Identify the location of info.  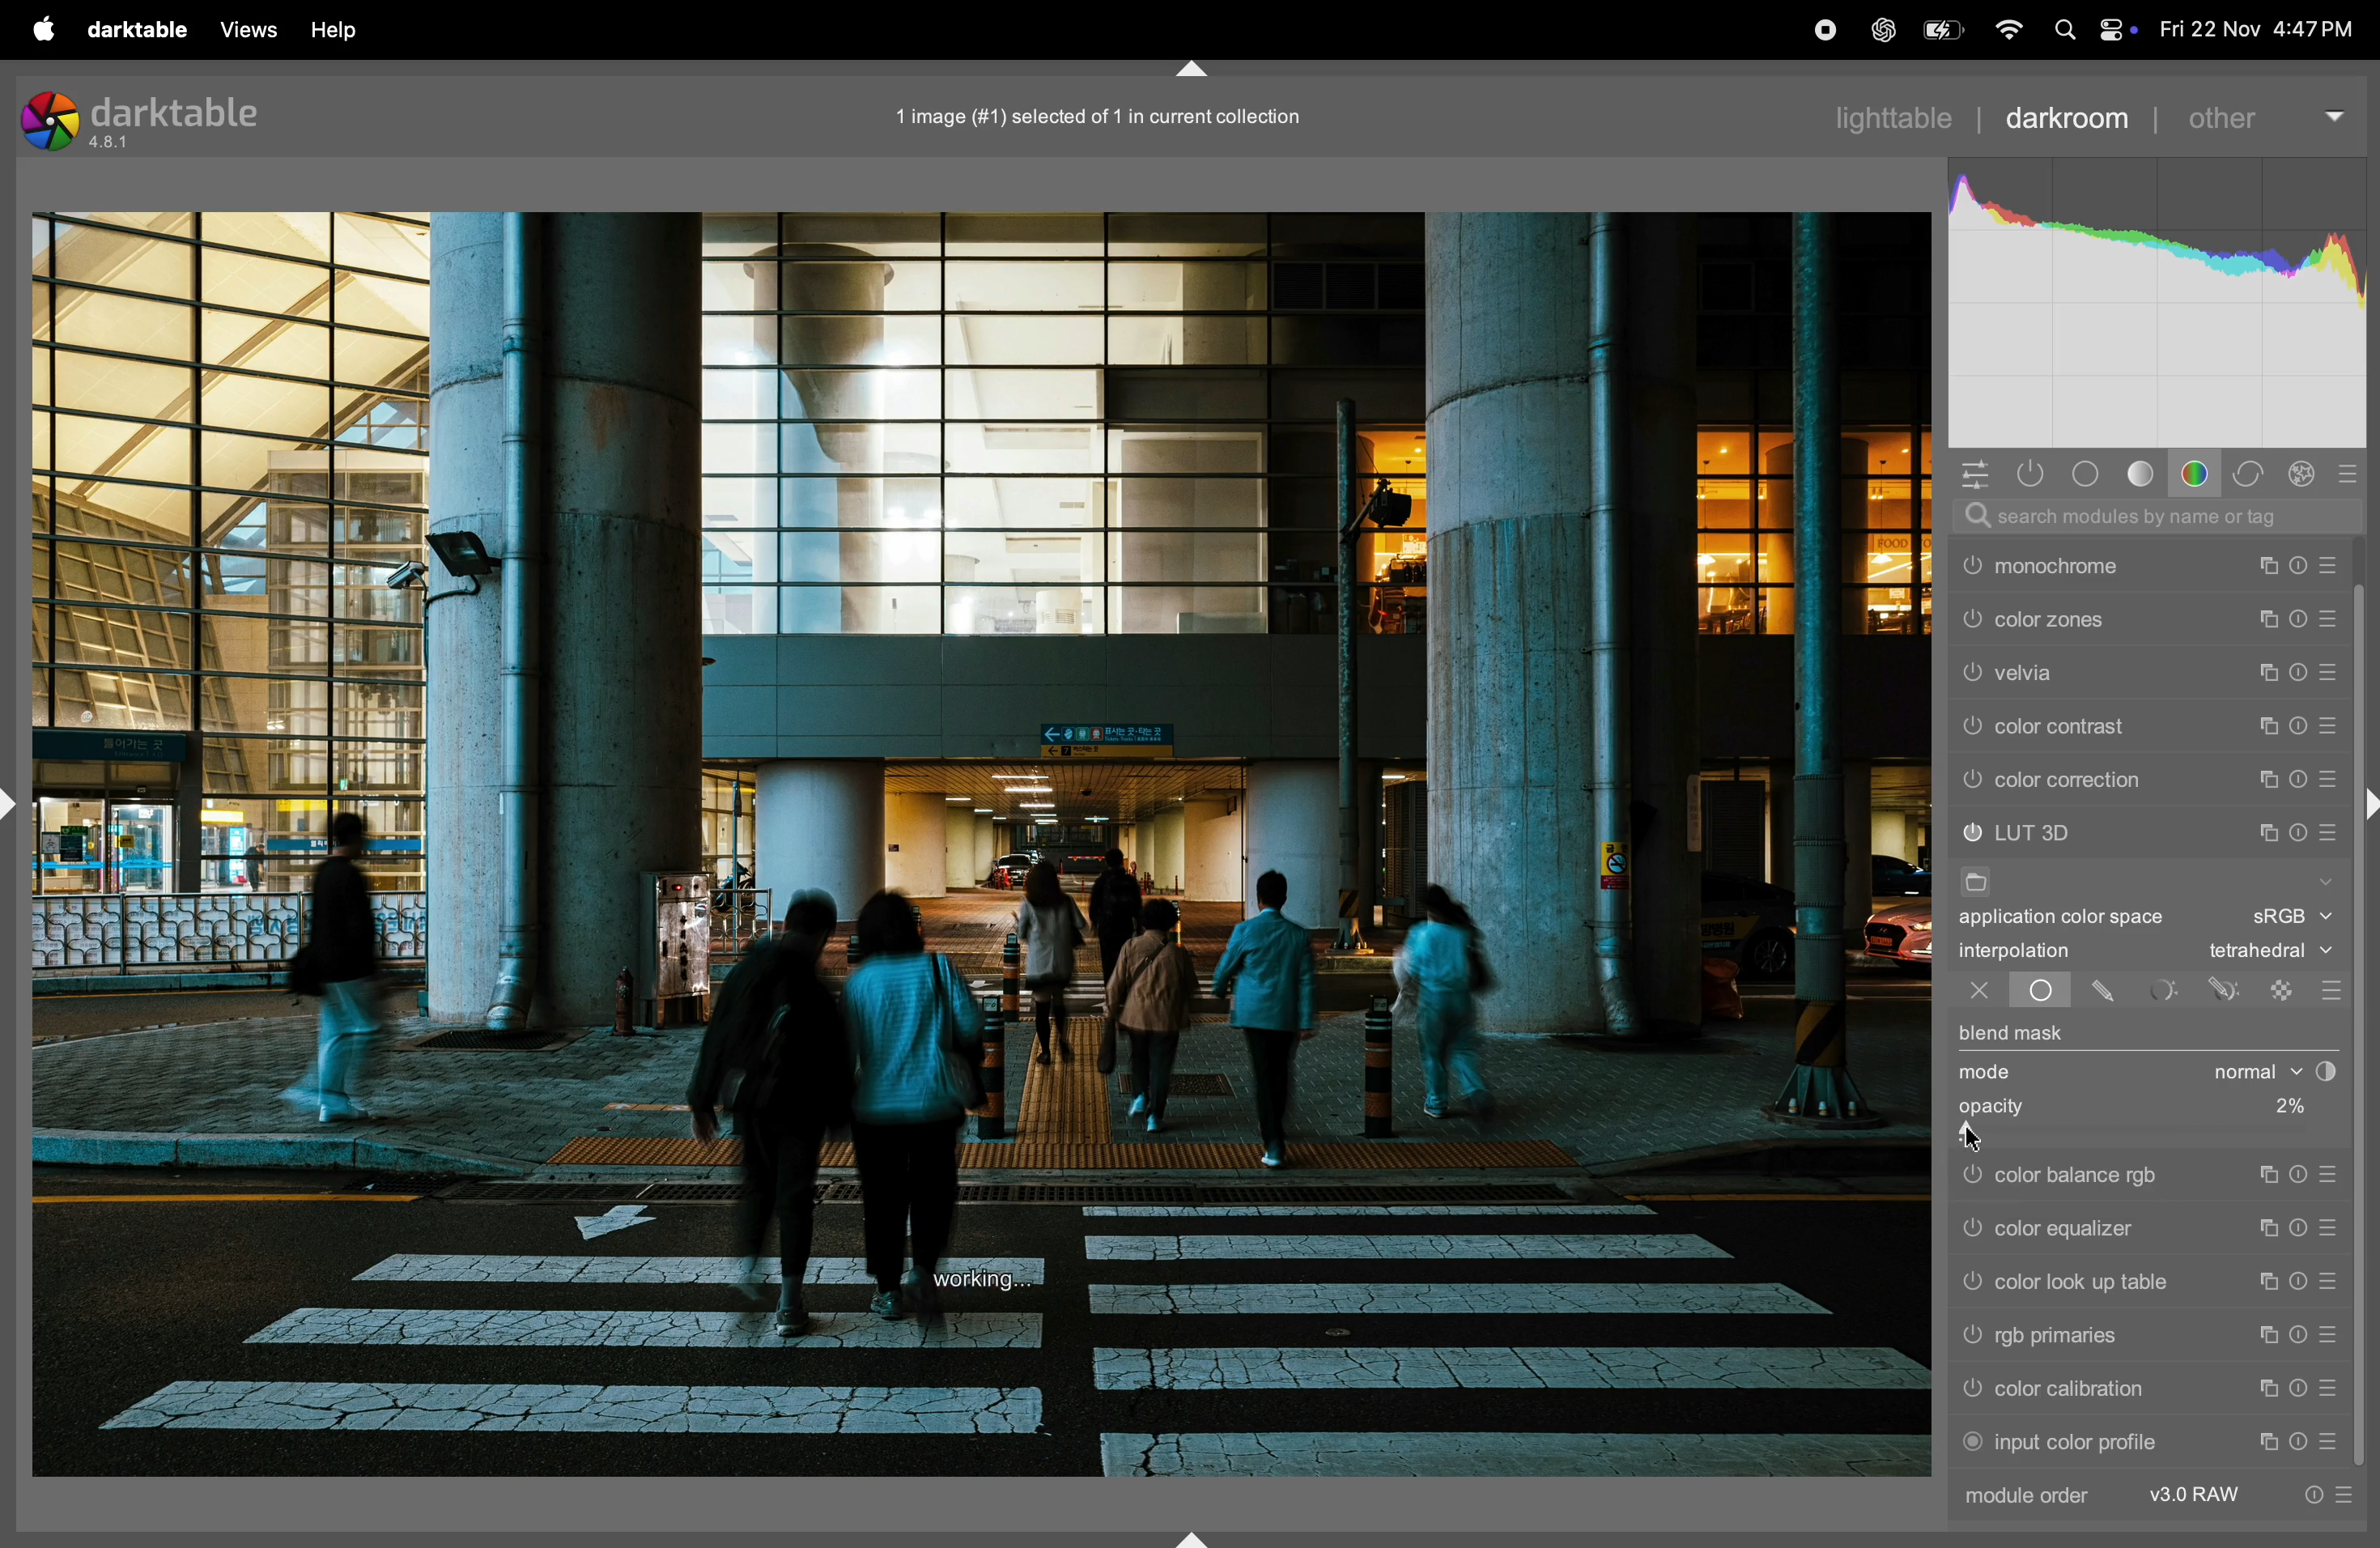
(2336, 1492).